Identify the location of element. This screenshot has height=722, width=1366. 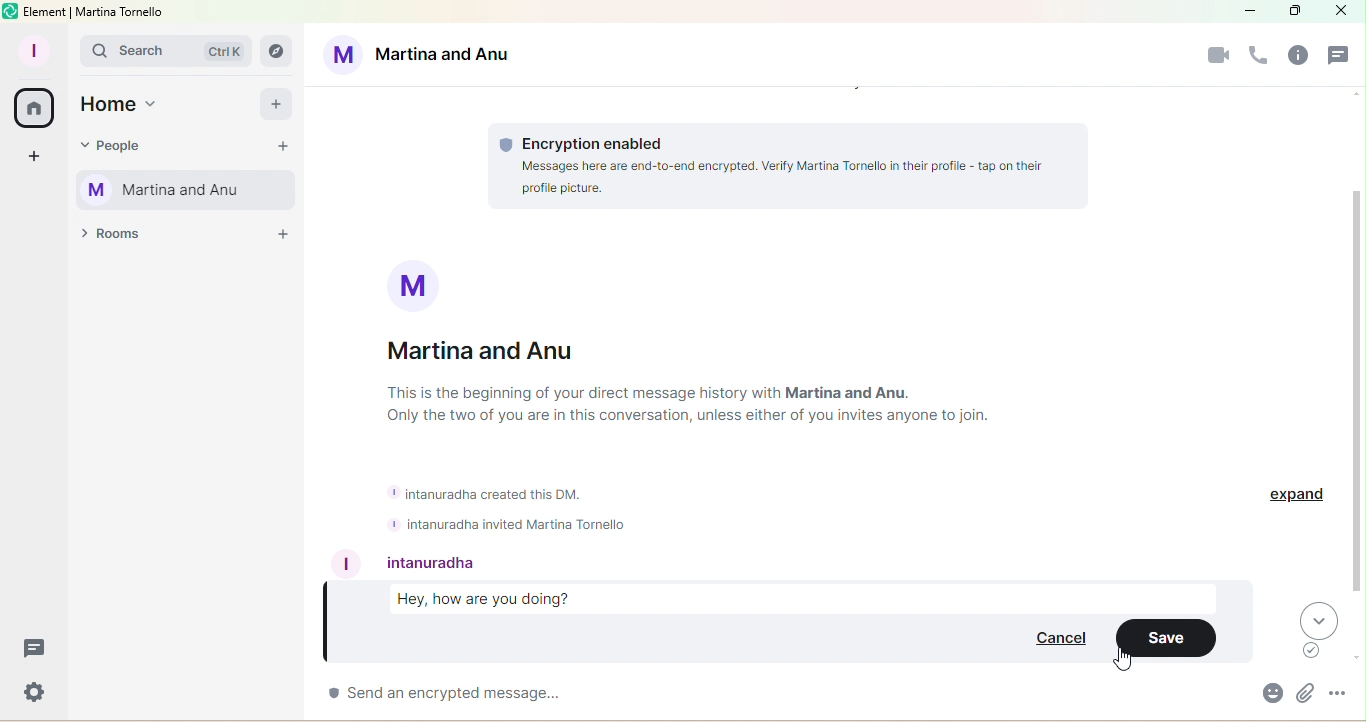
(46, 12).